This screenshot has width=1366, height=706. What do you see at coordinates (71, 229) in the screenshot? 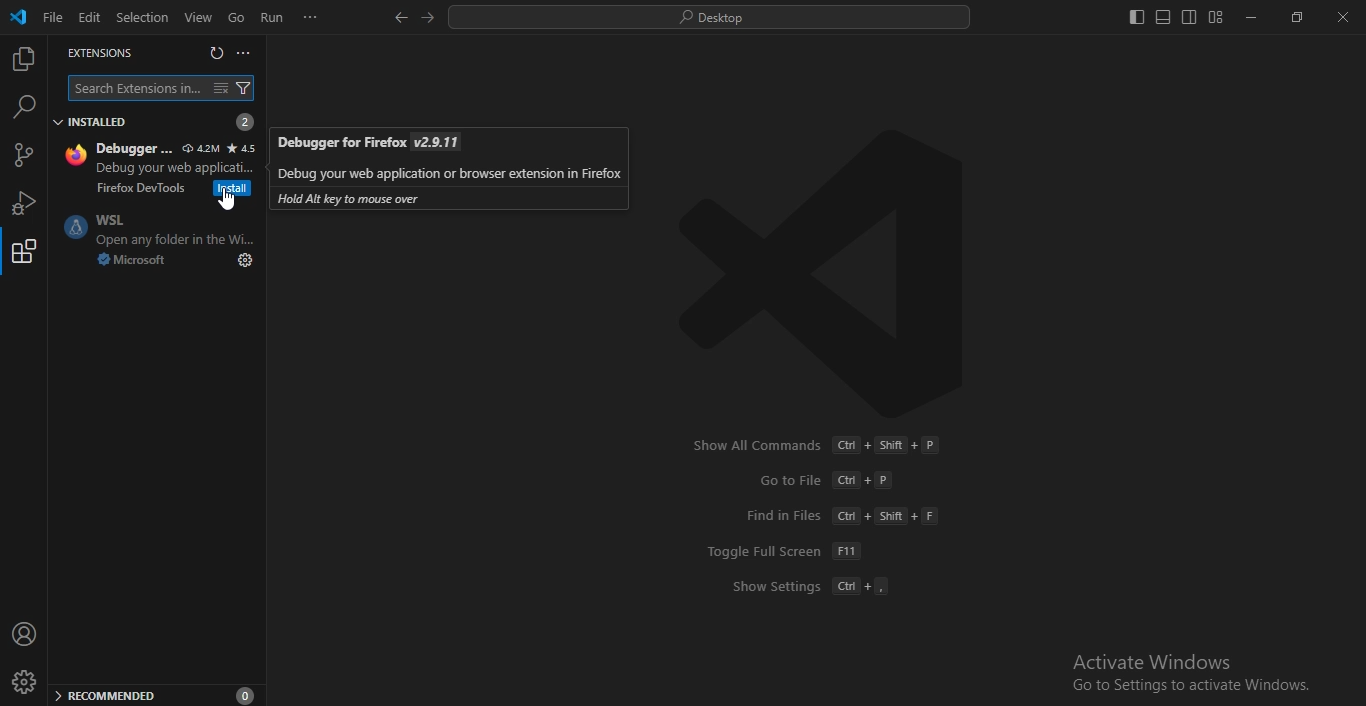
I see `wsl icon` at bounding box center [71, 229].